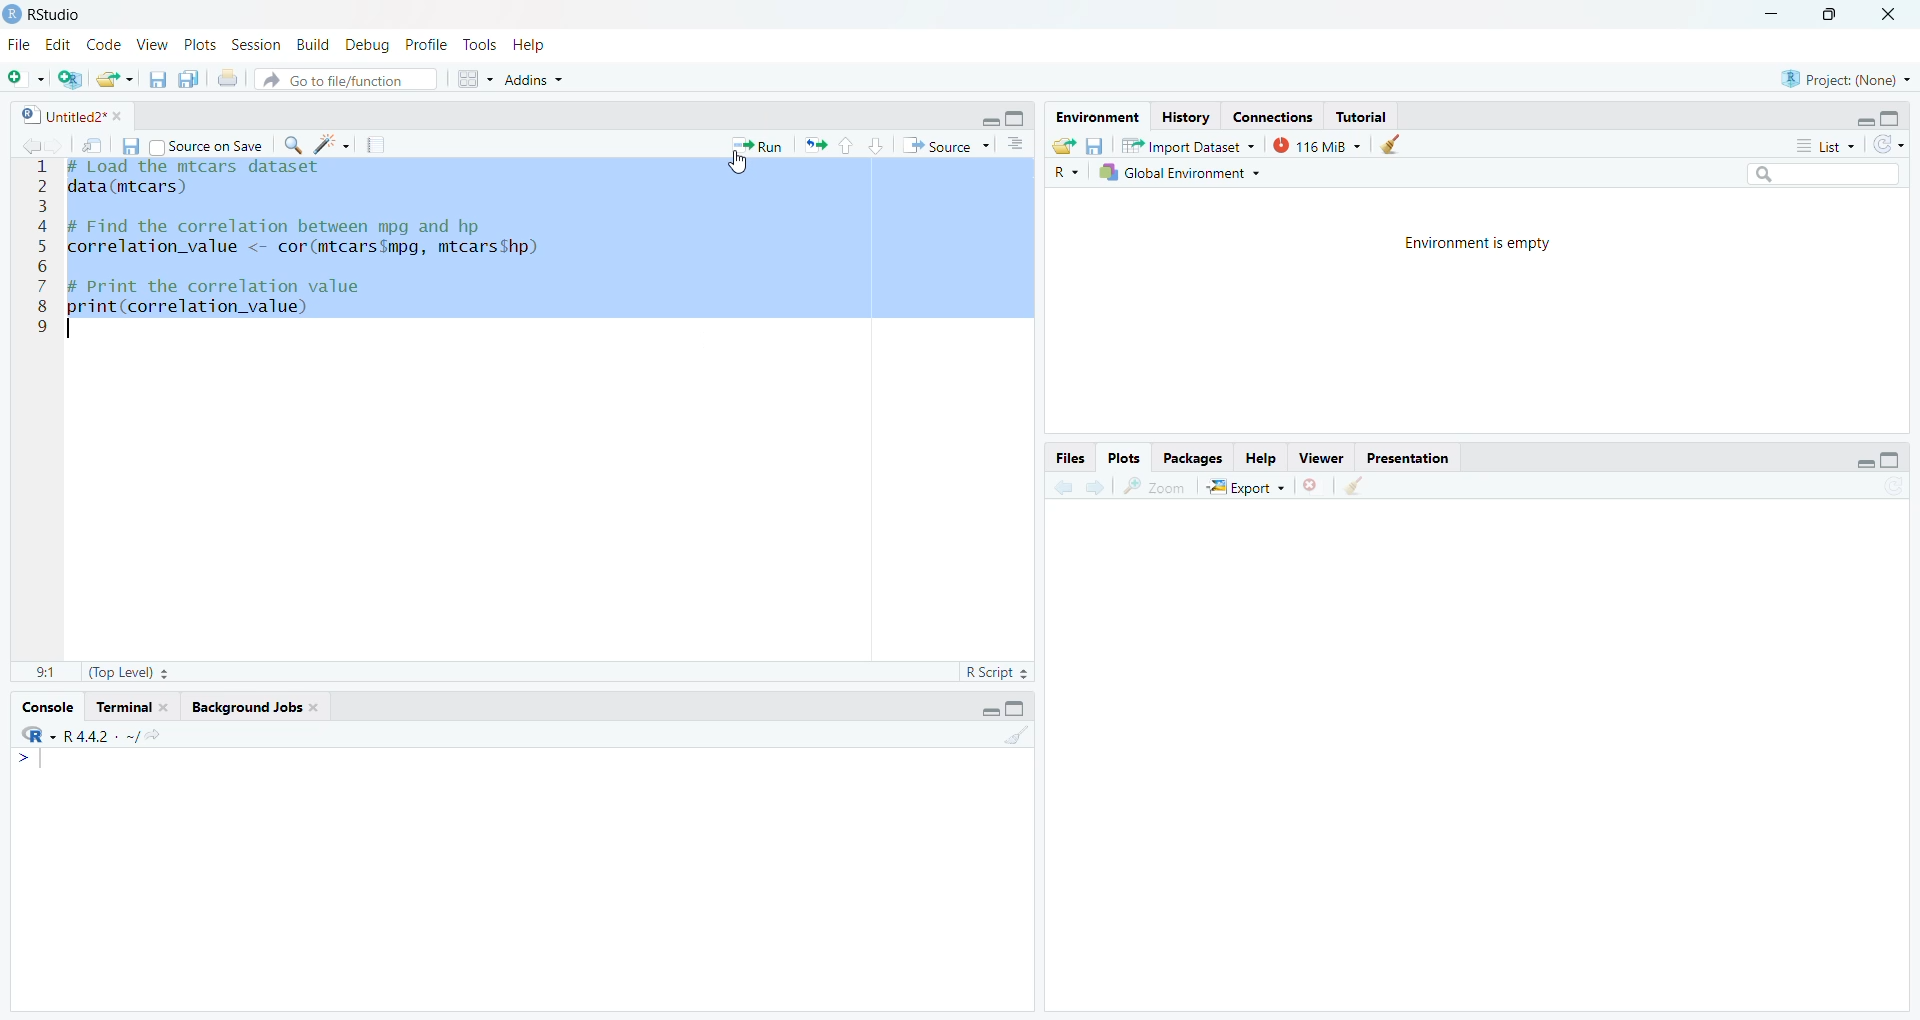  Describe the element at coordinates (1835, 15) in the screenshot. I see `Maximize/Restore` at that location.